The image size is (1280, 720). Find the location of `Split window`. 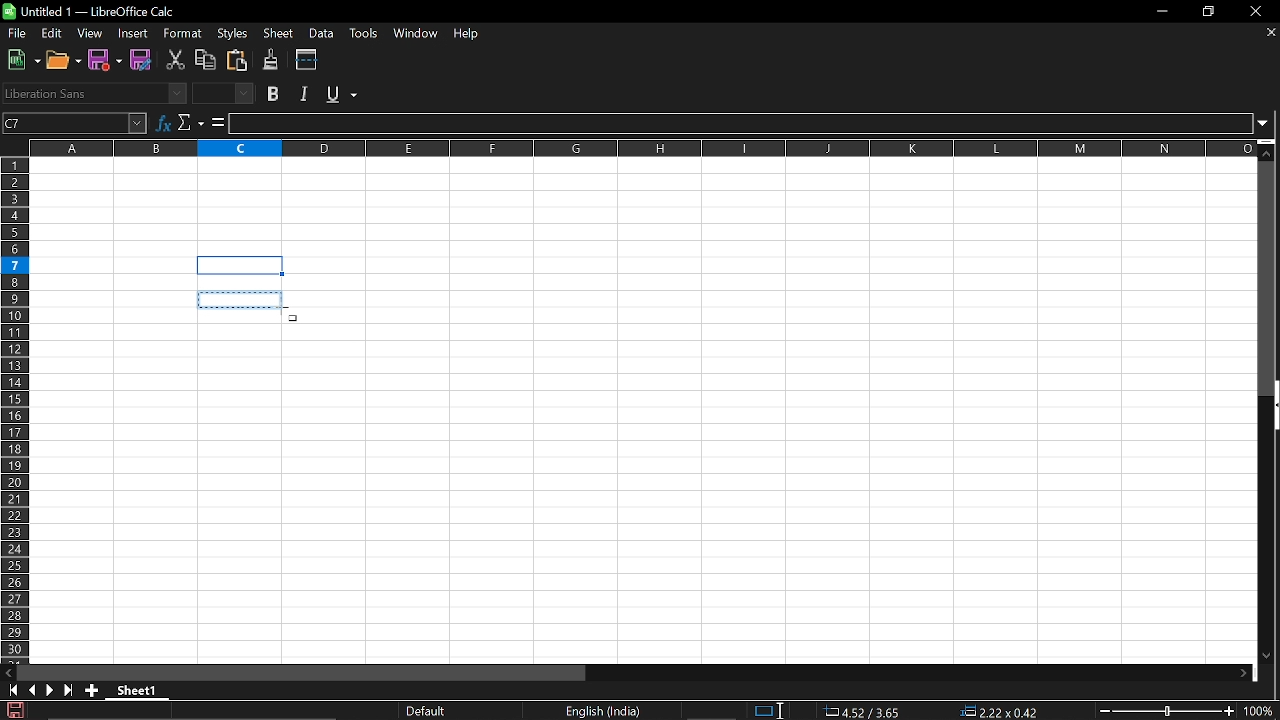

Split window is located at coordinates (307, 59).